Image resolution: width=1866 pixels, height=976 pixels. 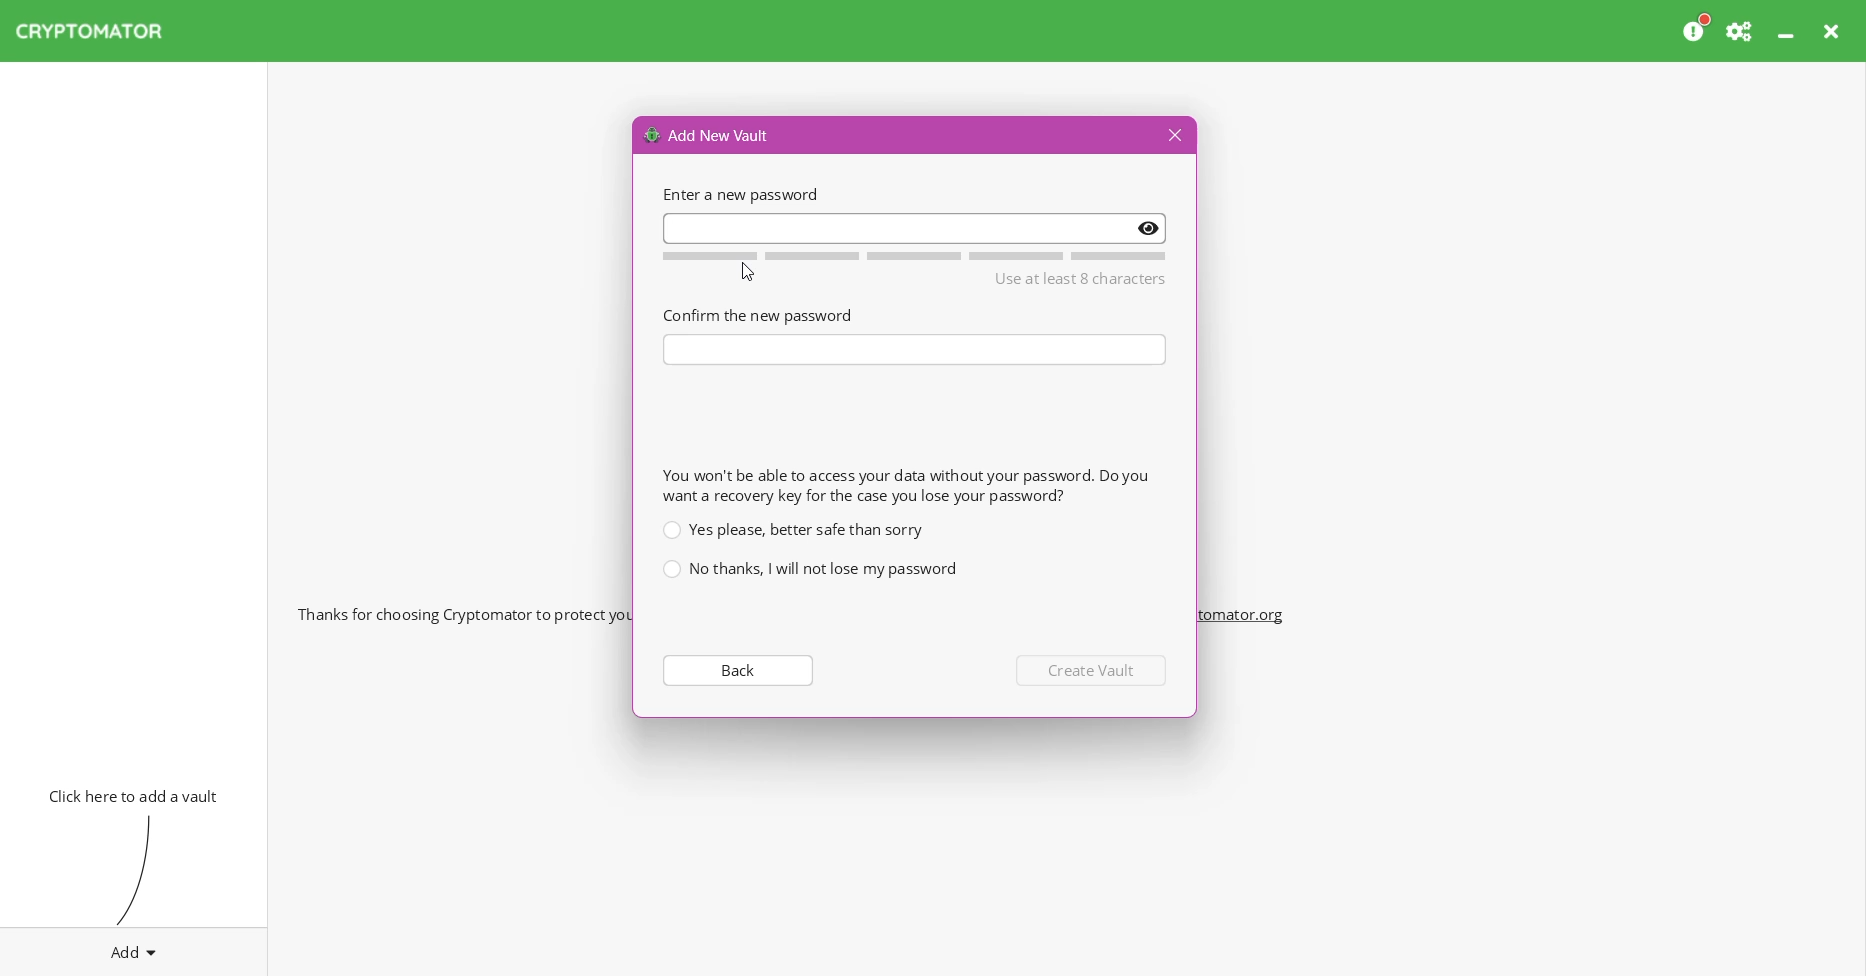 What do you see at coordinates (1697, 29) in the screenshot?
I see `Please consider donating` at bounding box center [1697, 29].